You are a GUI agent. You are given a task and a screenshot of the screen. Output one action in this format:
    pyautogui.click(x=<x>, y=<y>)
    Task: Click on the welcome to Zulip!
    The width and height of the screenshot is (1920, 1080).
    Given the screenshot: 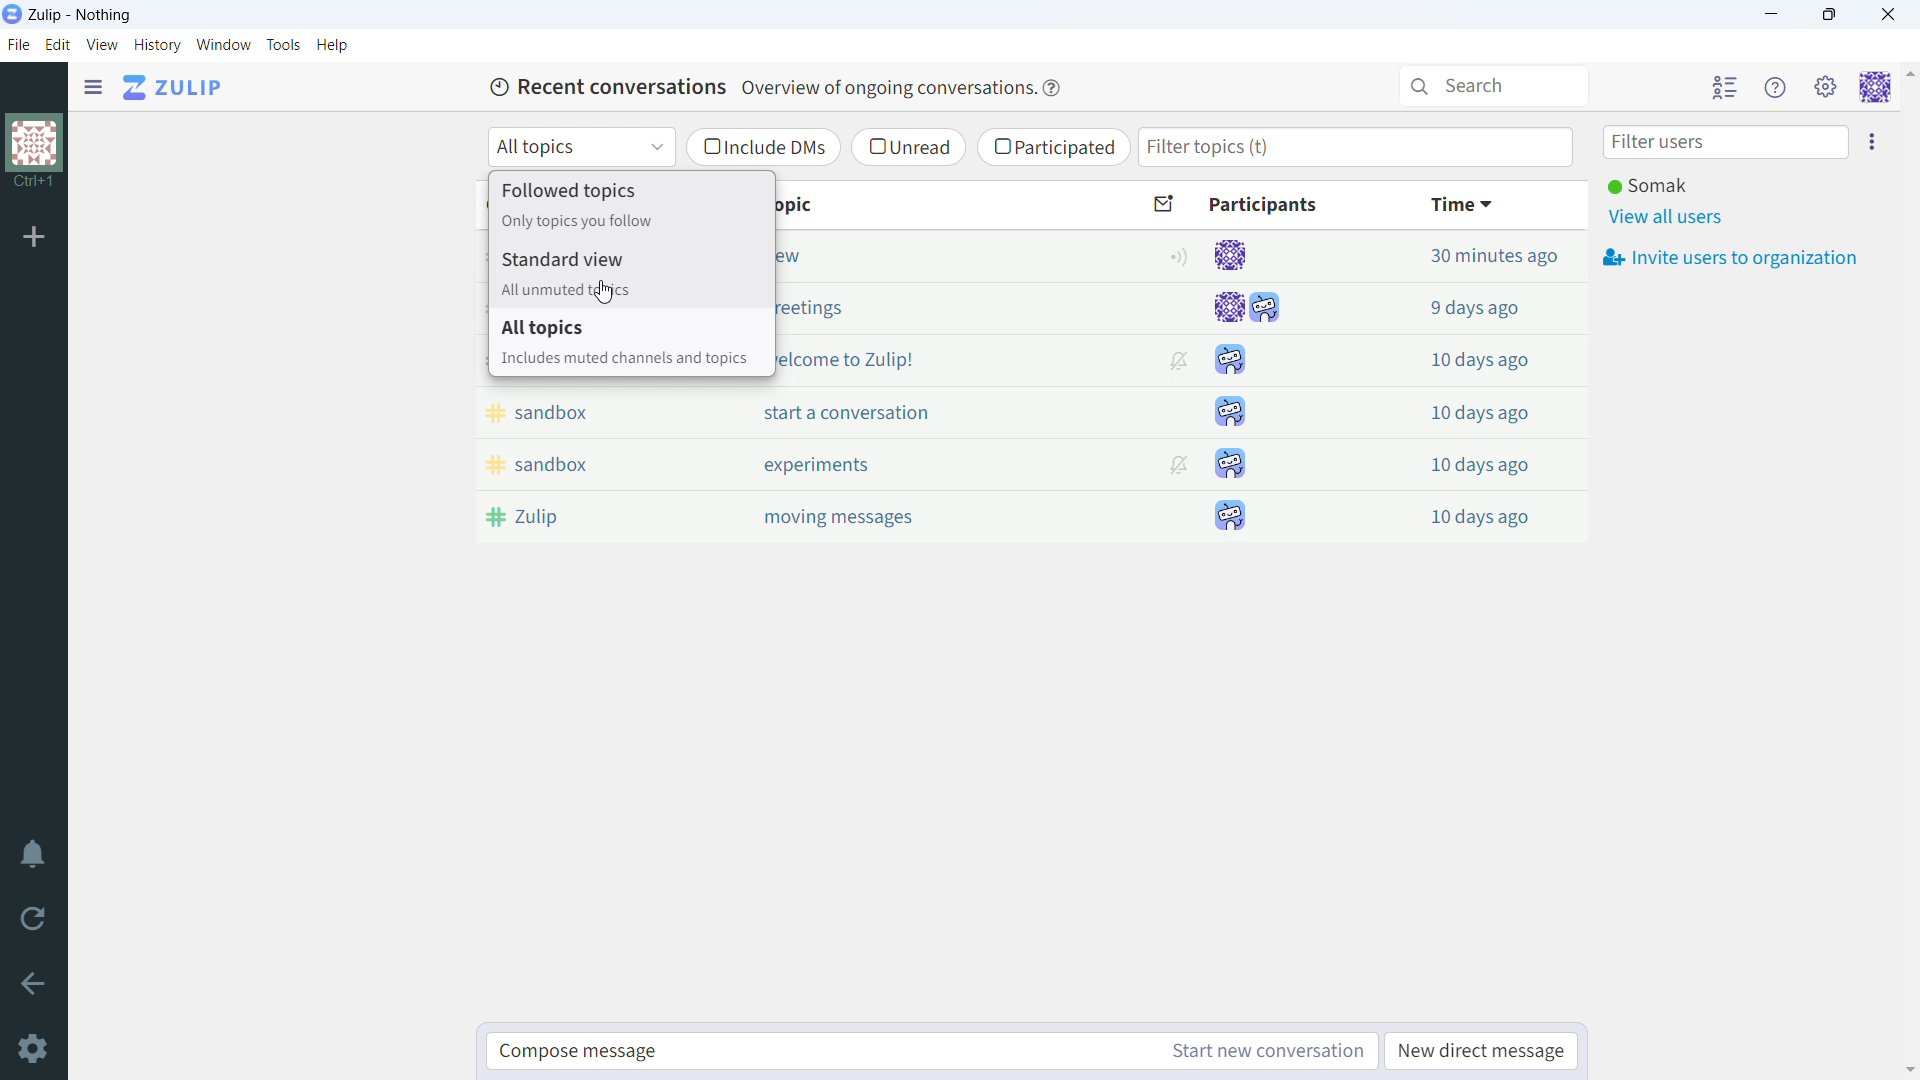 What is the action you would take?
    pyautogui.click(x=930, y=360)
    